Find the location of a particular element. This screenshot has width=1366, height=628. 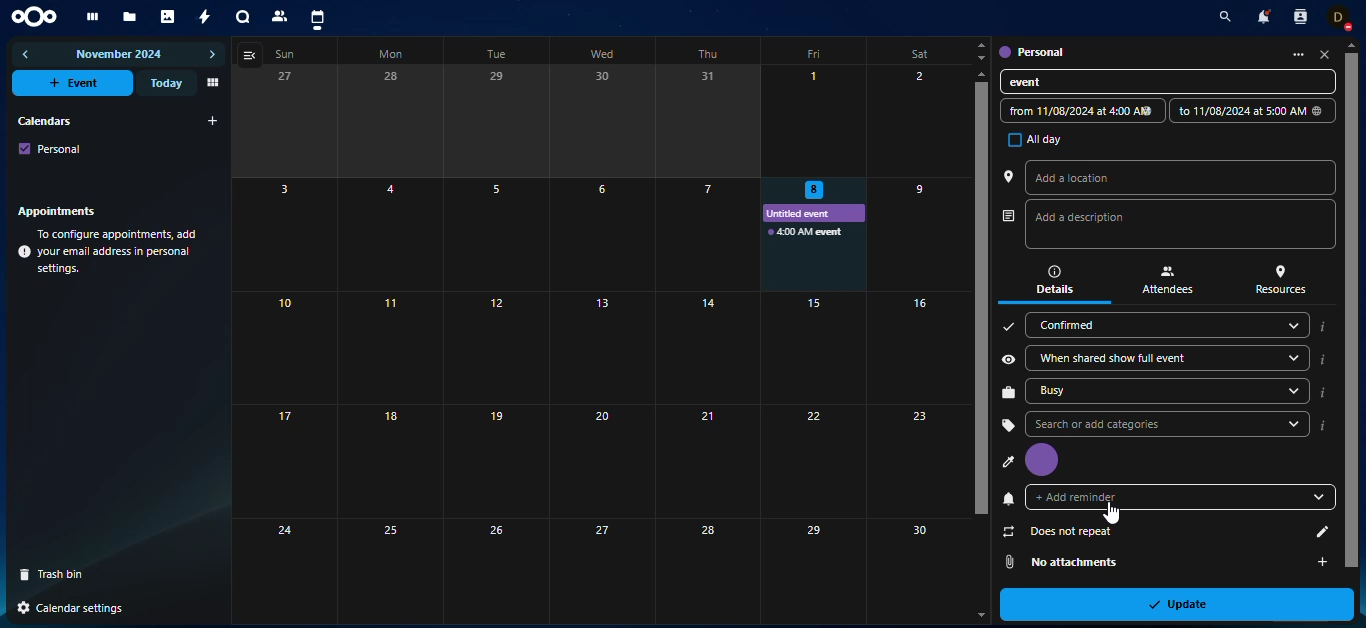

Cursor is located at coordinates (1101, 513).